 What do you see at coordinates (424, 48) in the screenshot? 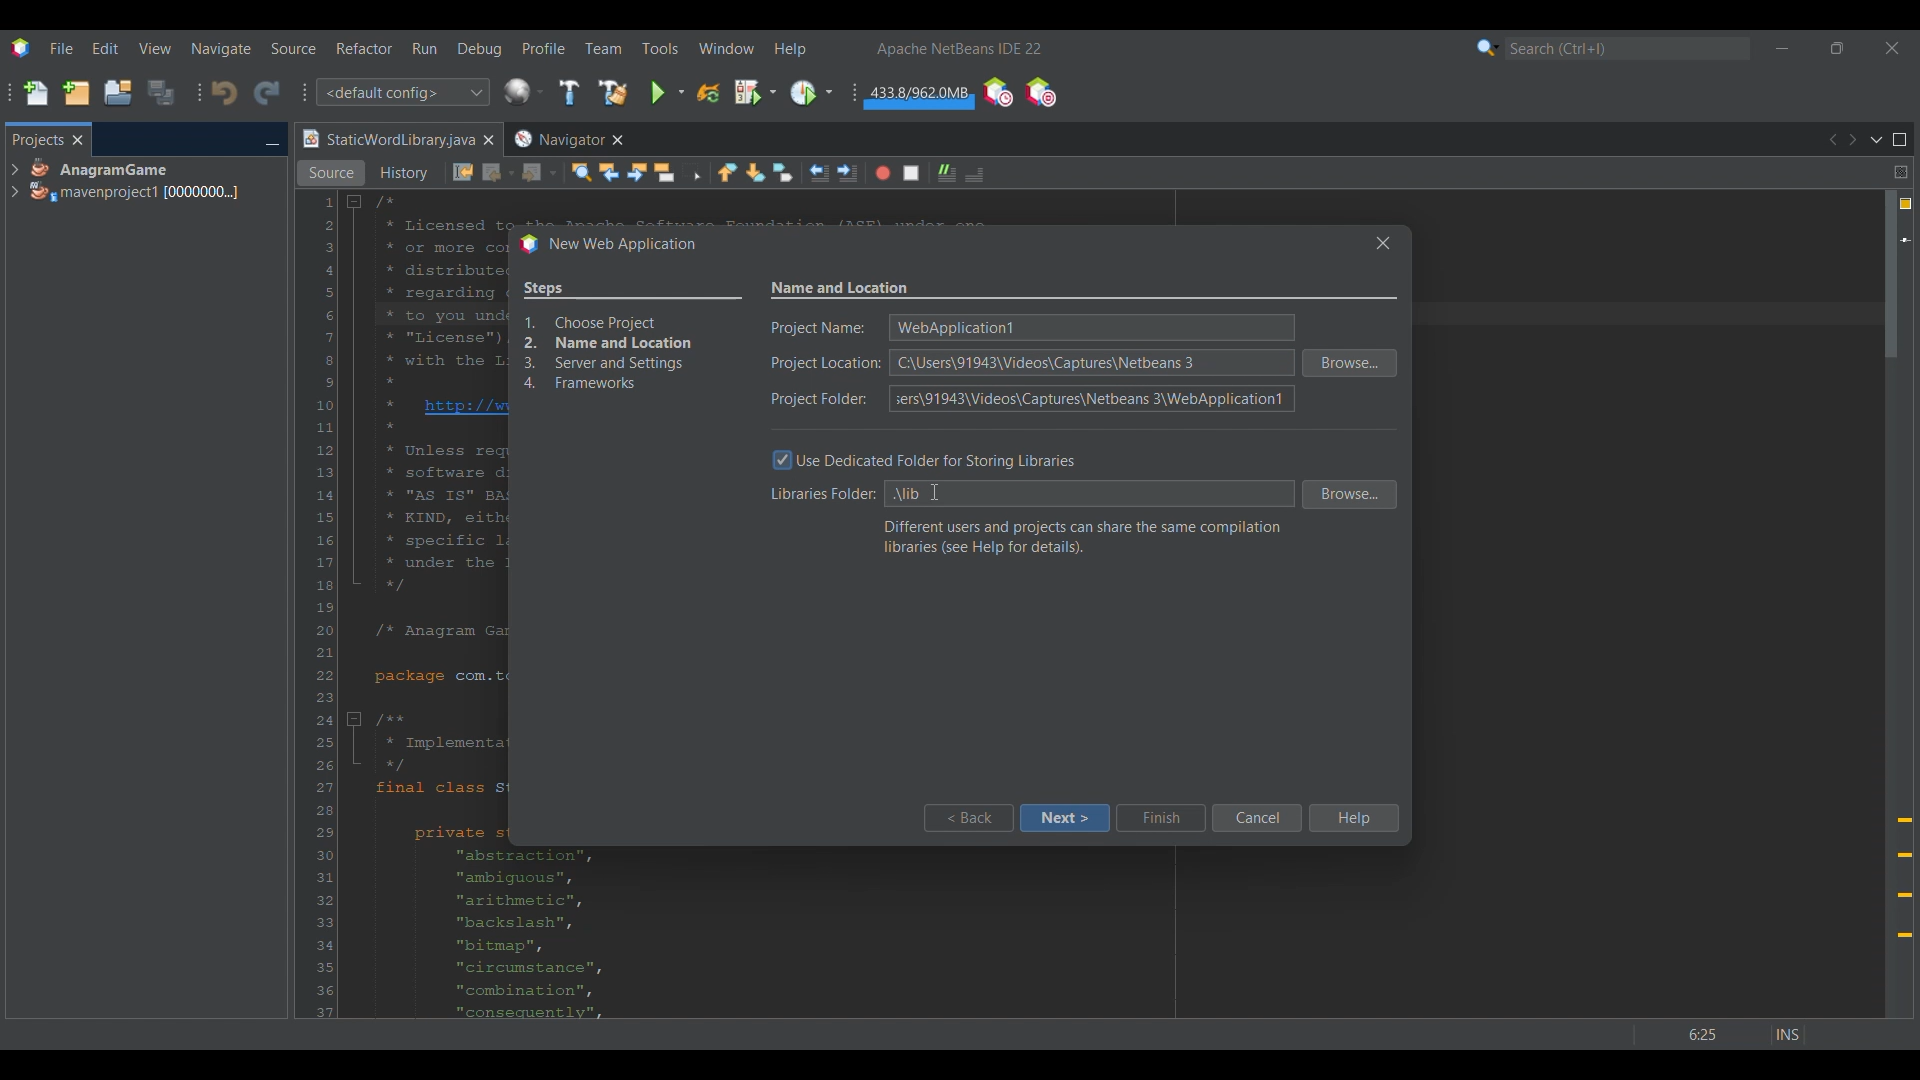
I see `Run menu` at bounding box center [424, 48].